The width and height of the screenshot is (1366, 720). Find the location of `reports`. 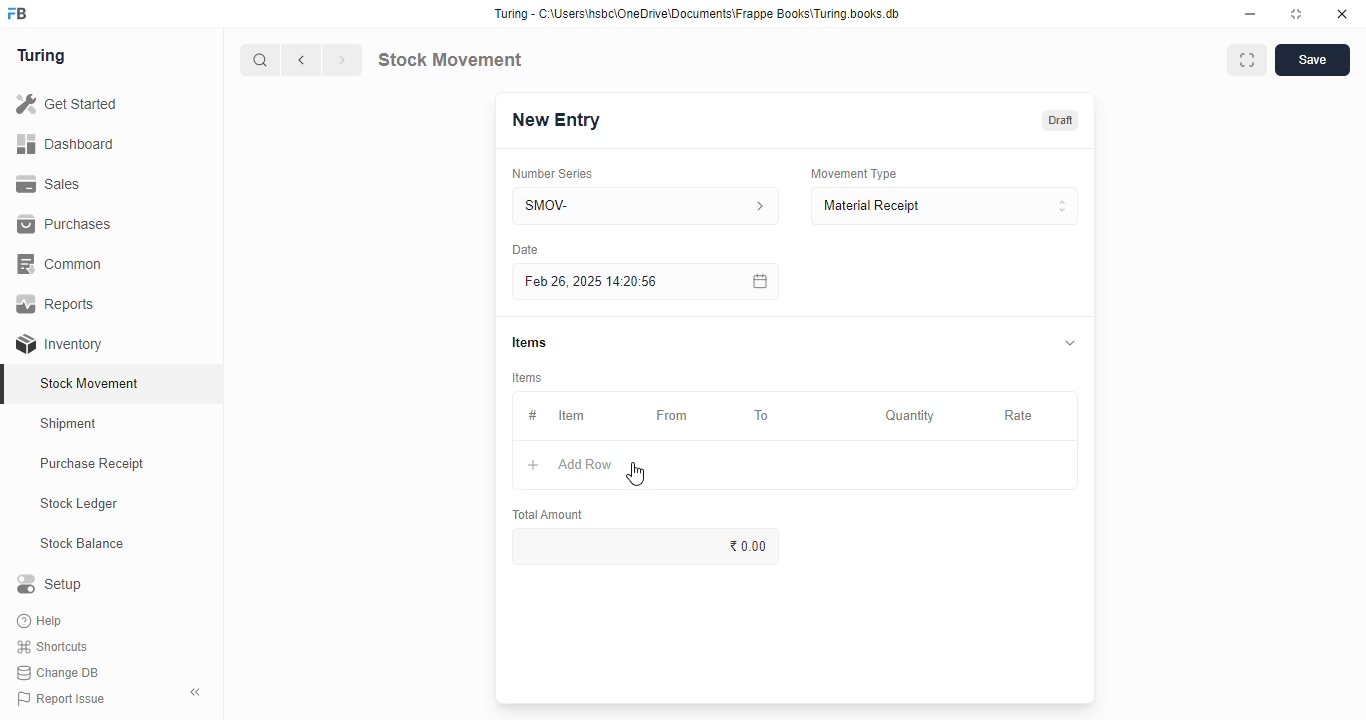

reports is located at coordinates (57, 303).